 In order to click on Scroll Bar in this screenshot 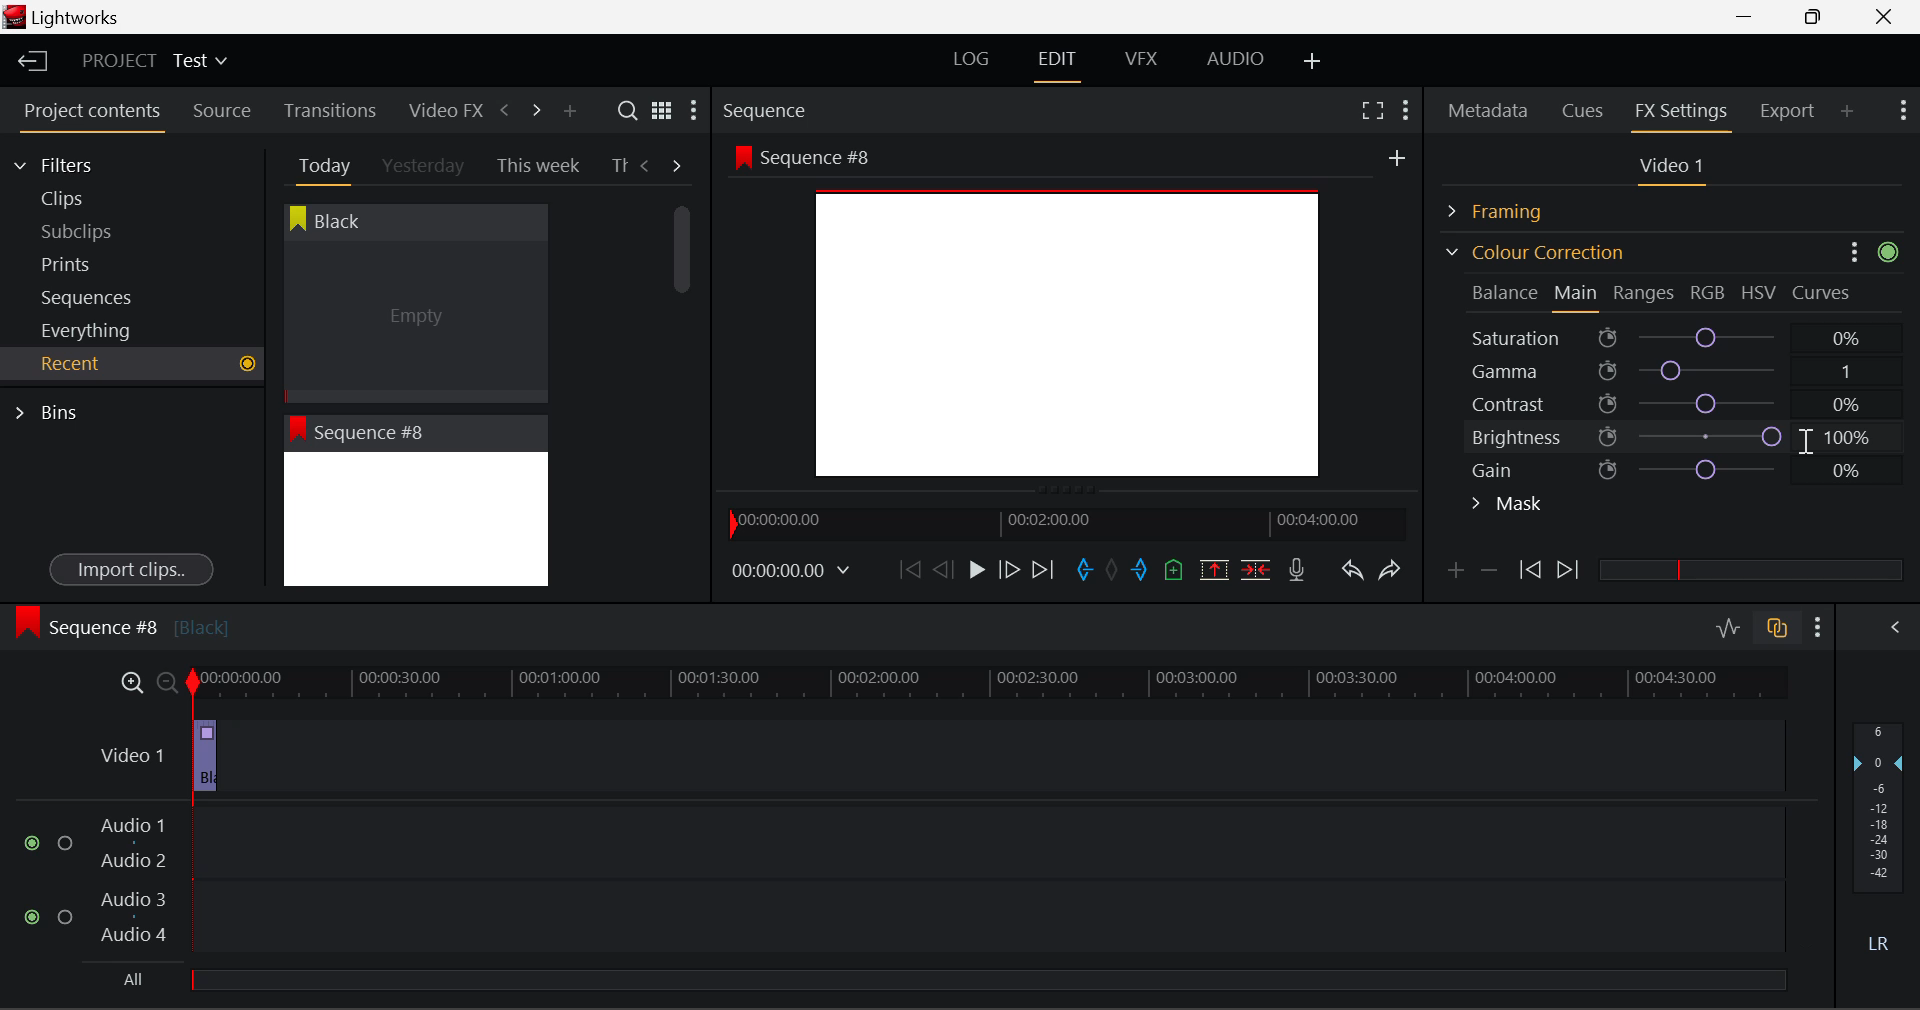, I will do `click(683, 380)`.